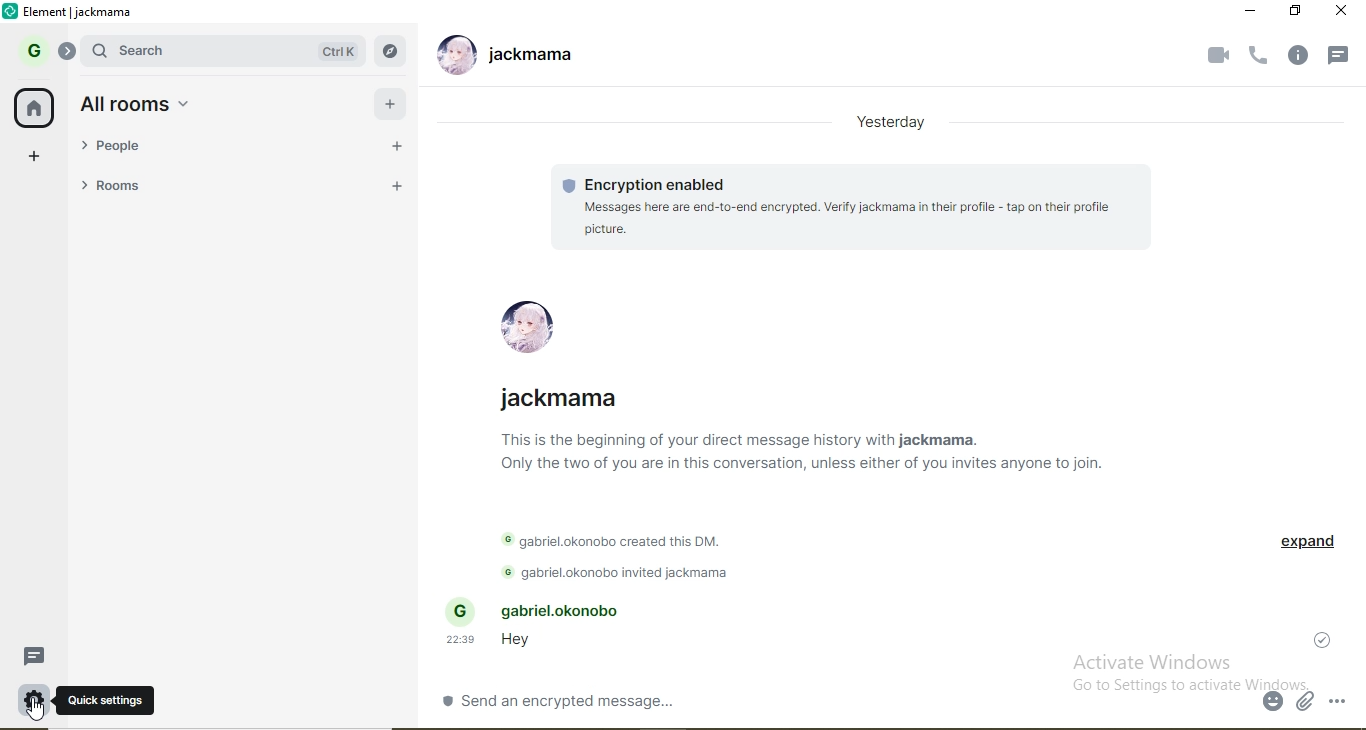  What do you see at coordinates (623, 540) in the screenshot?
I see `text 2` at bounding box center [623, 540].